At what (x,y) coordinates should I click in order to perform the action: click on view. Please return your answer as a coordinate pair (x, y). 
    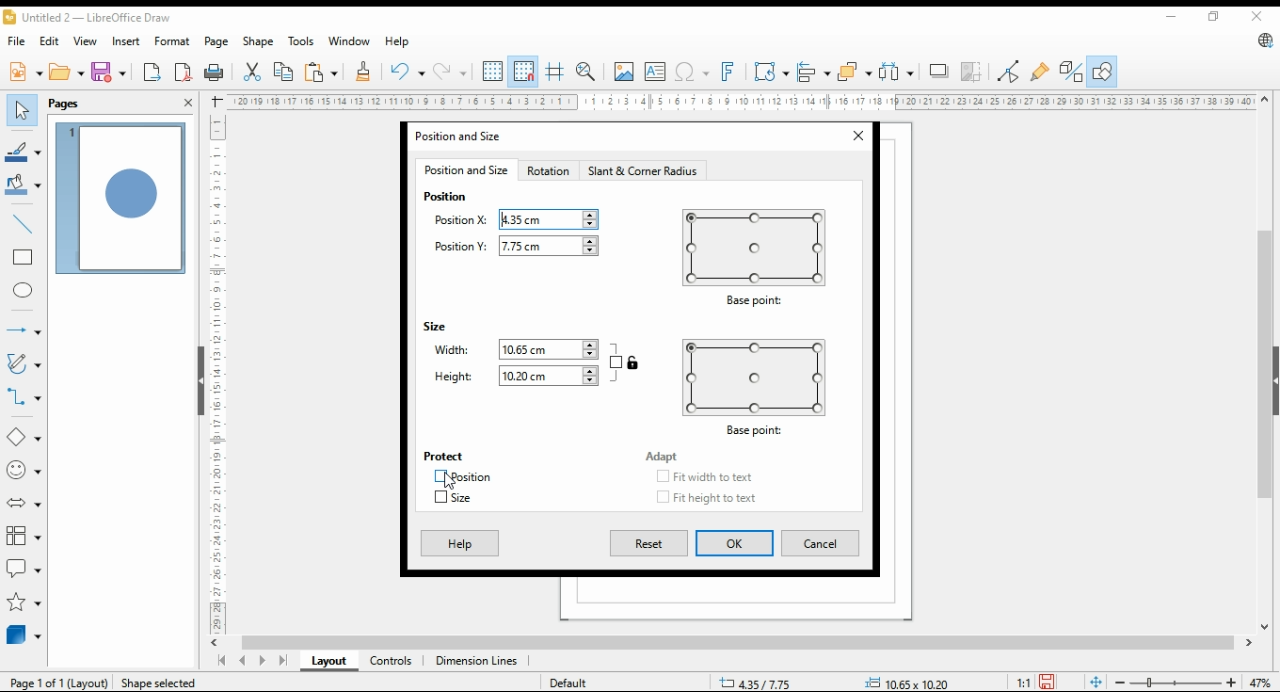
    Looking at the image, I should click on (84, 41).